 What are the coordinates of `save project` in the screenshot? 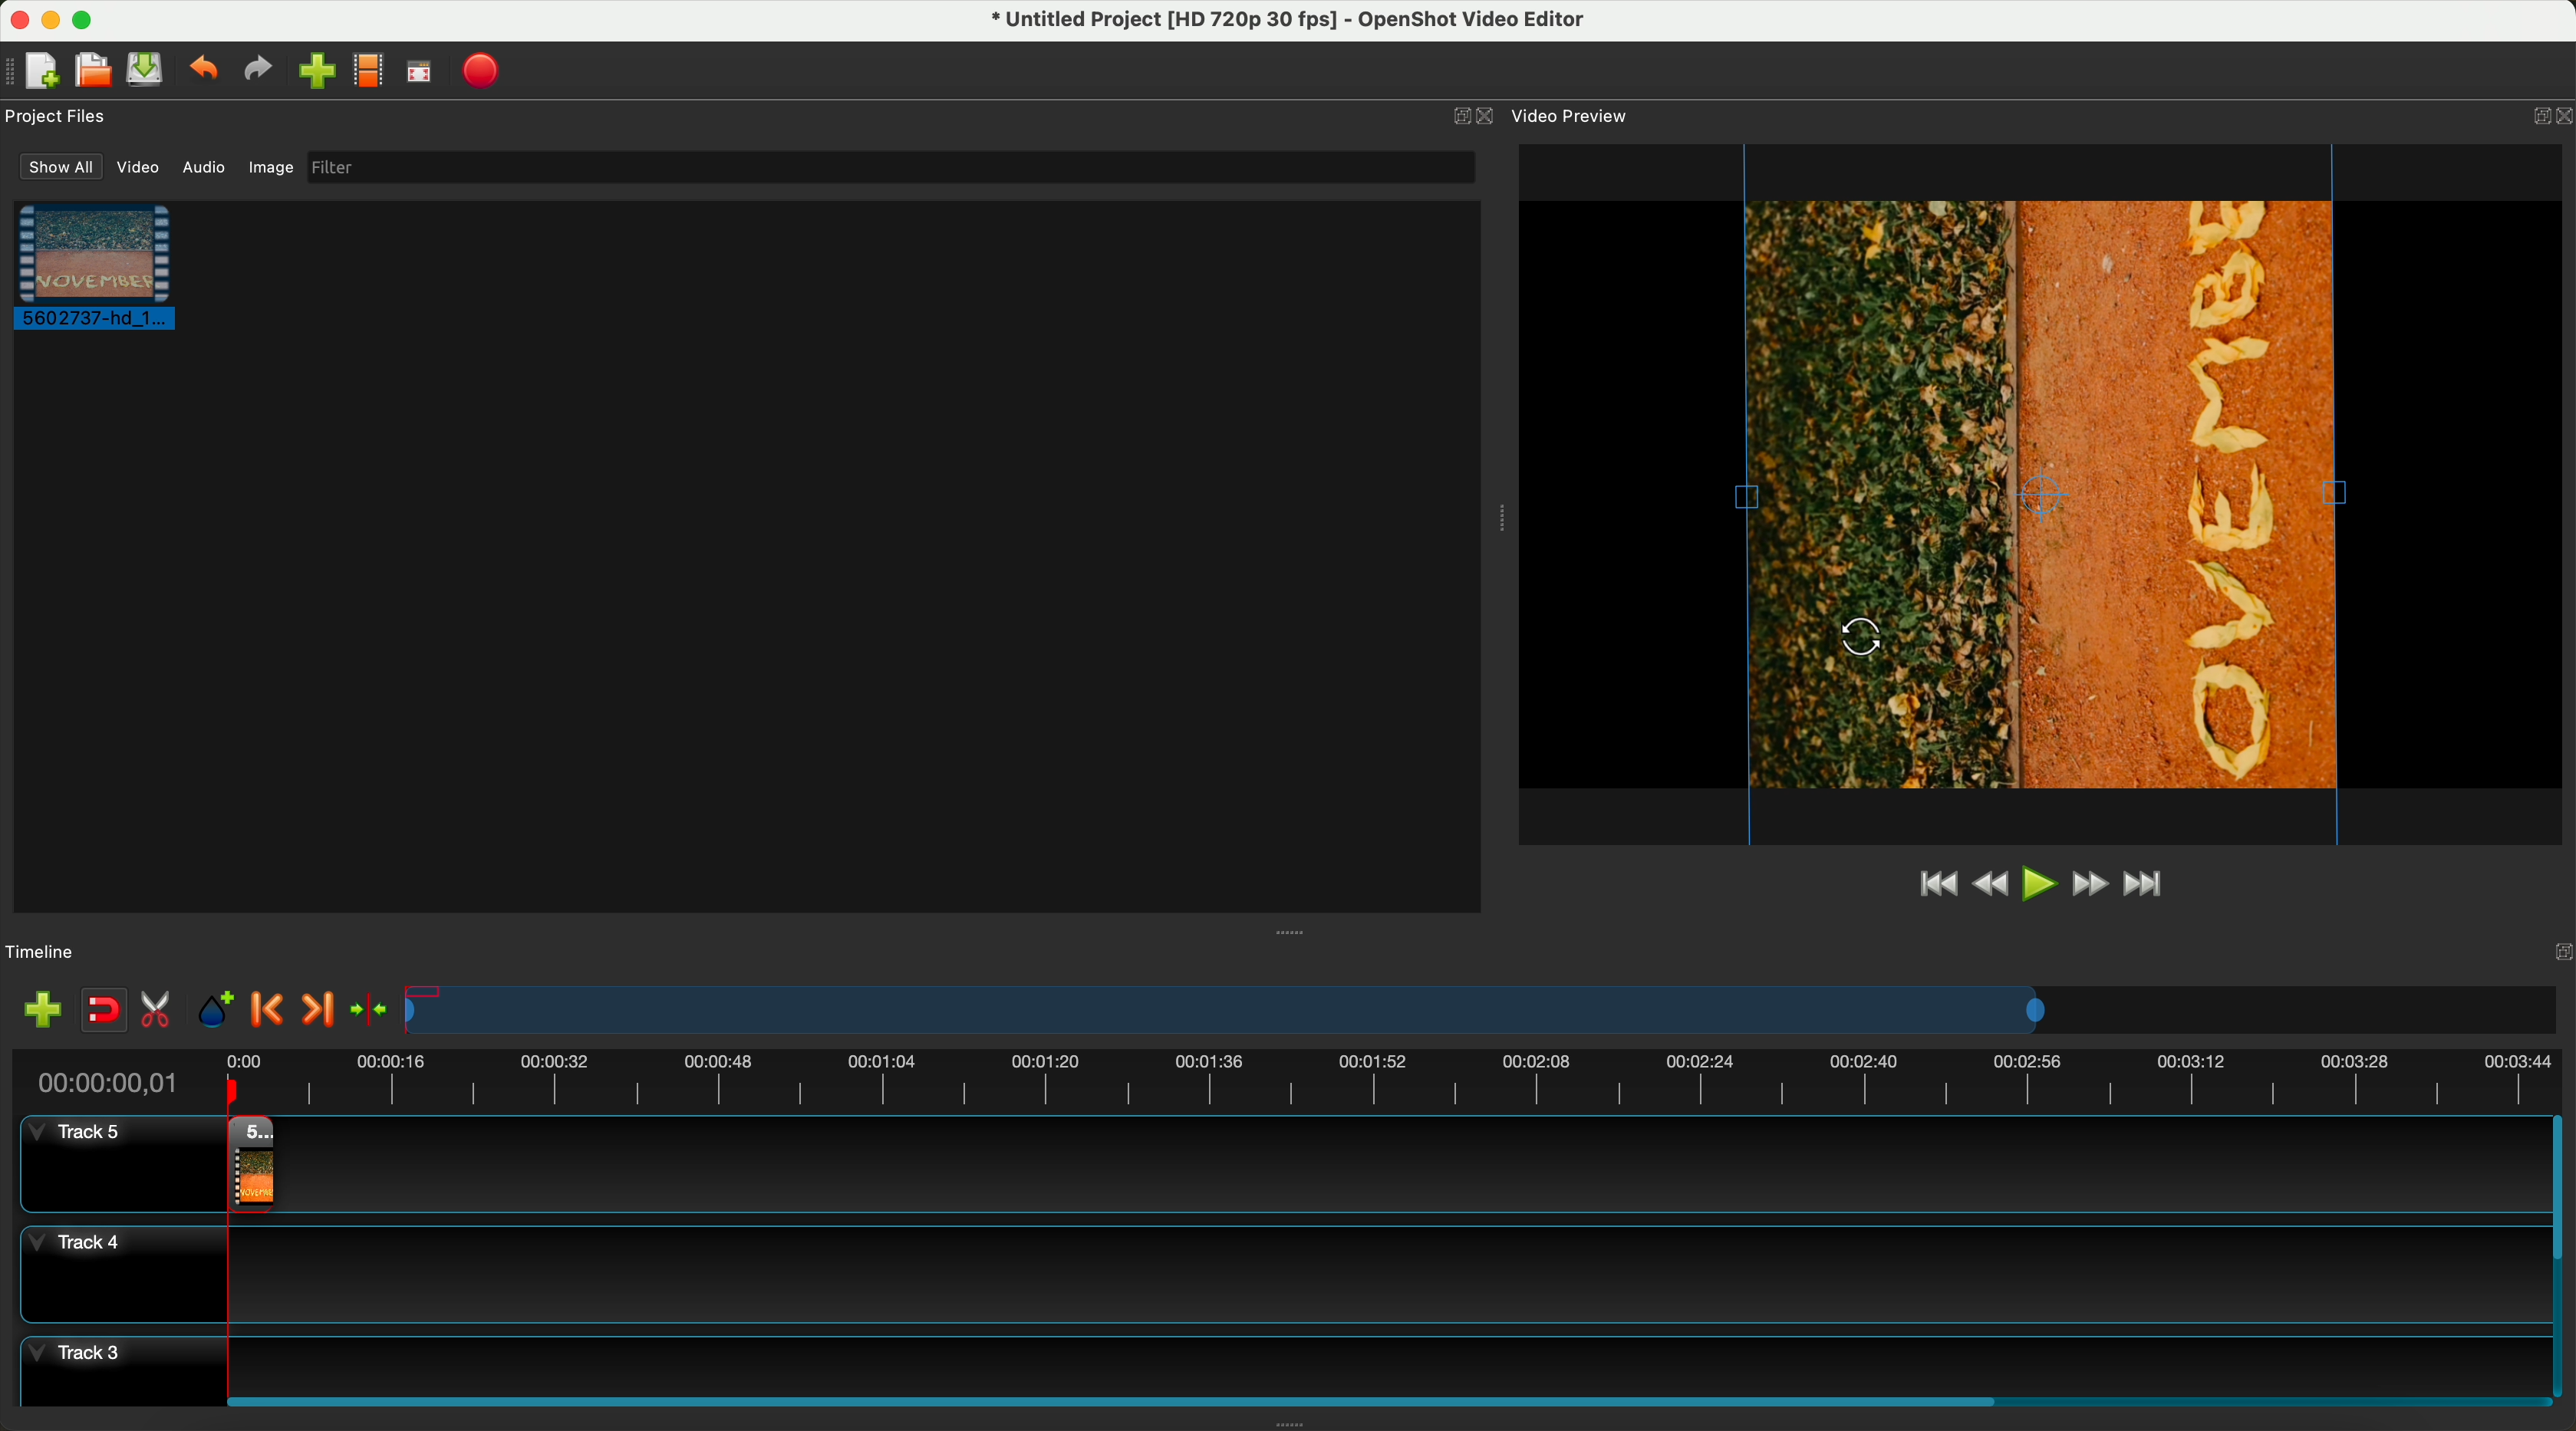 It's located at (147, 68).